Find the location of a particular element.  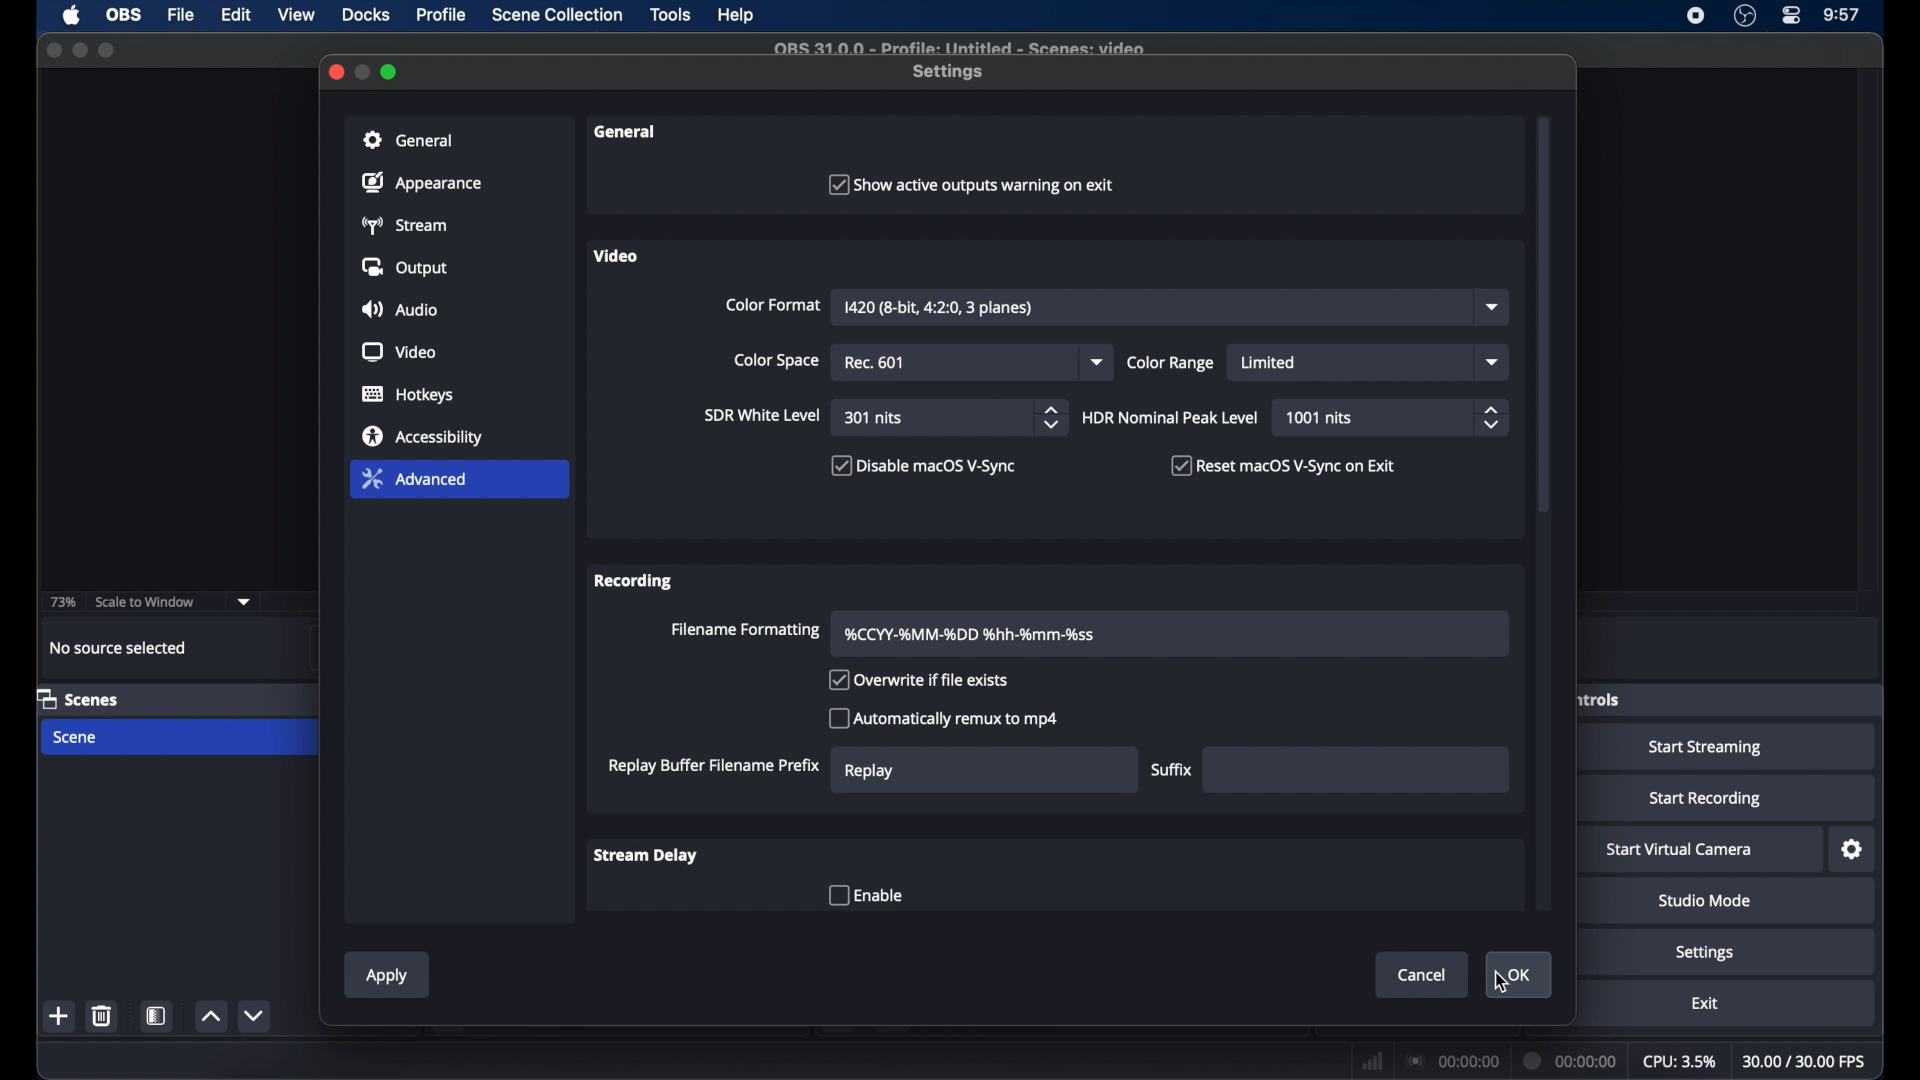

start streaming is located at coordinates (1709, 748).